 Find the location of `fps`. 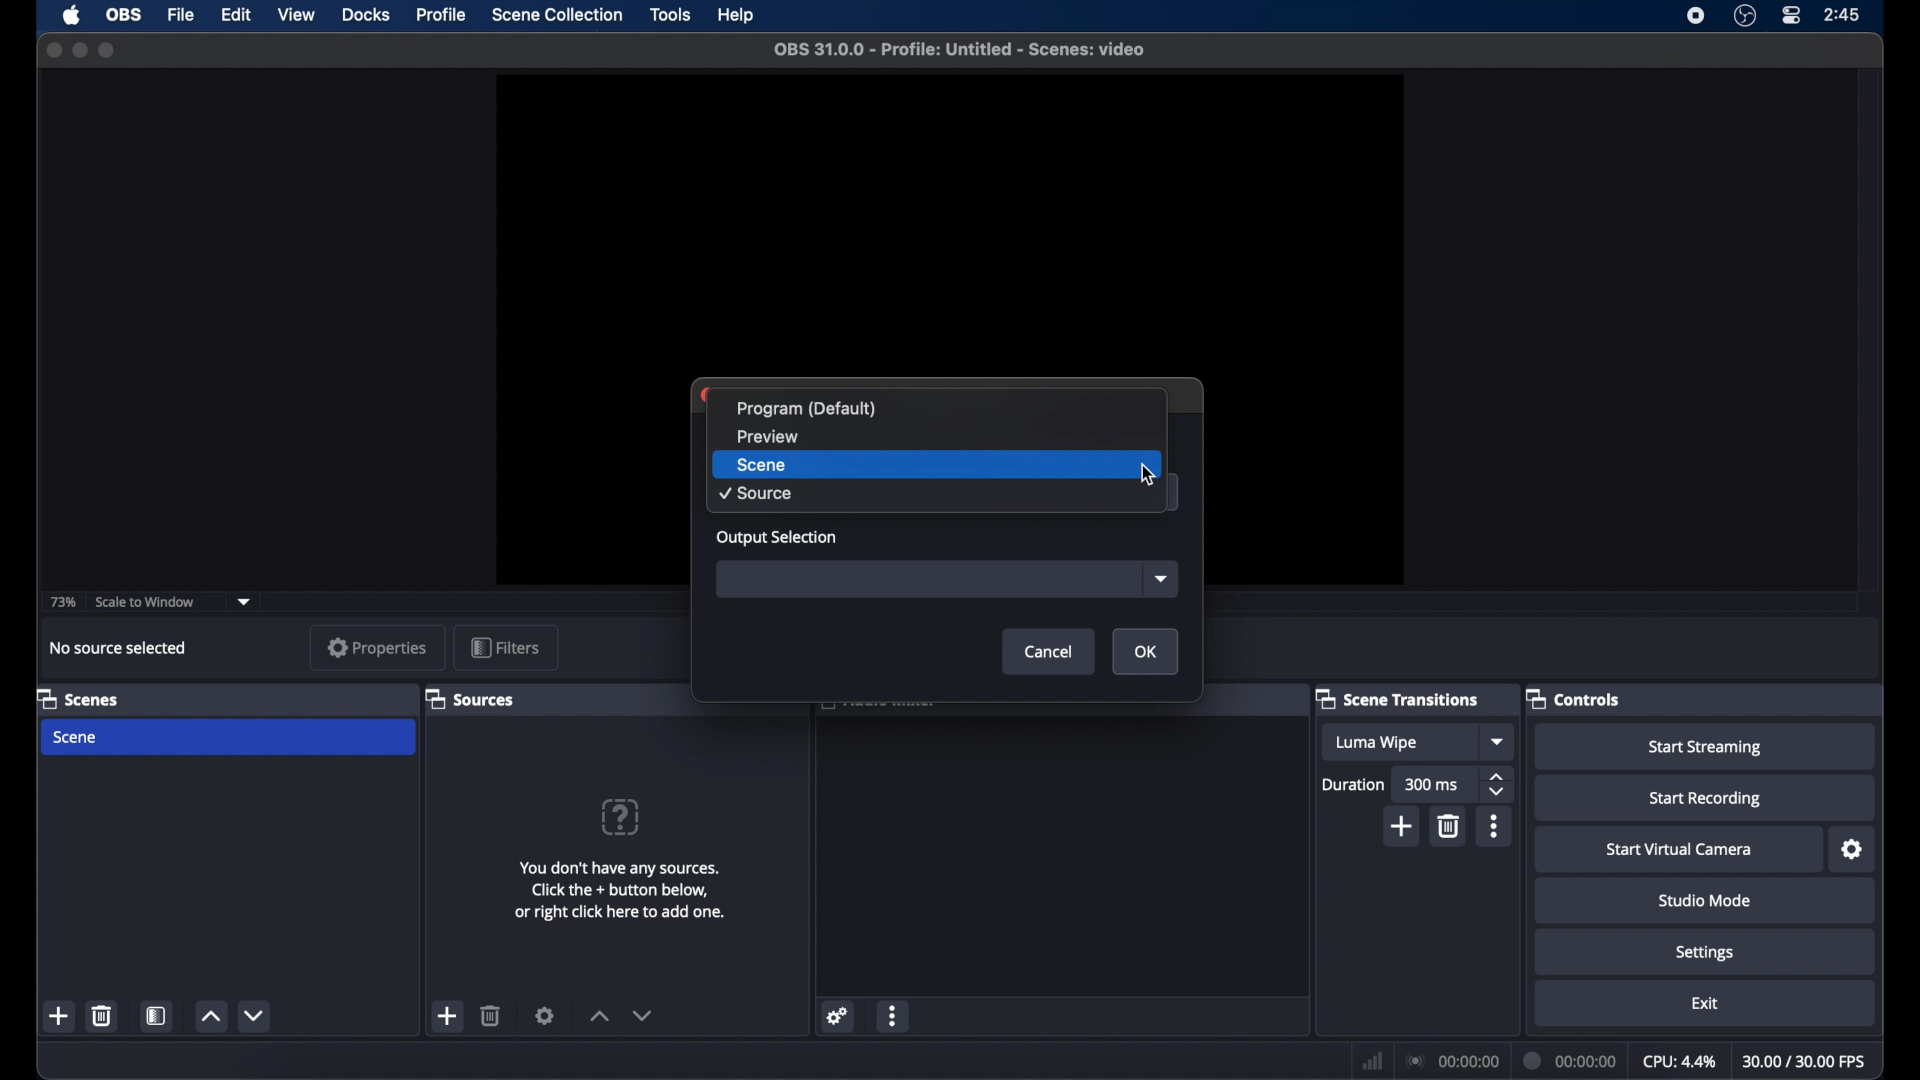

fps is located at coordinates (1805, 1062).